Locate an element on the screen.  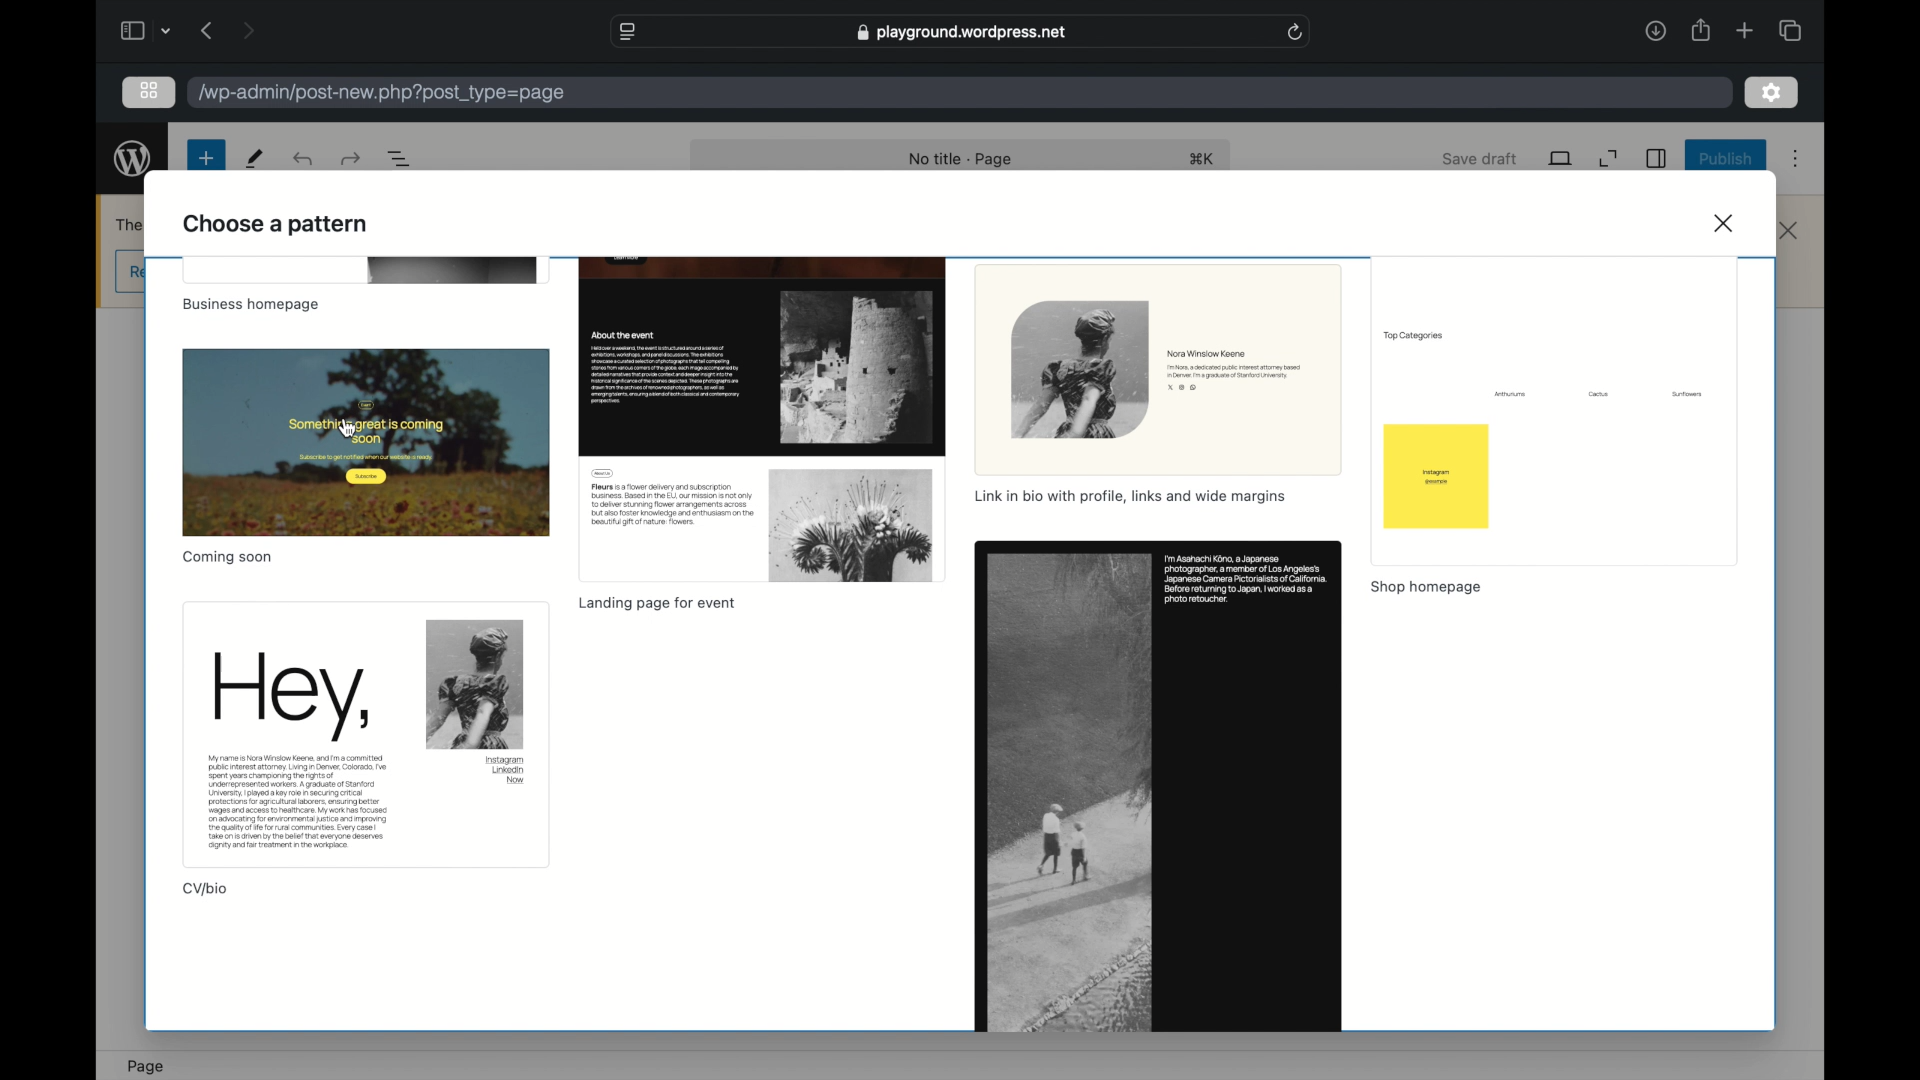
landing page for event is located at coordinates (658, 604).